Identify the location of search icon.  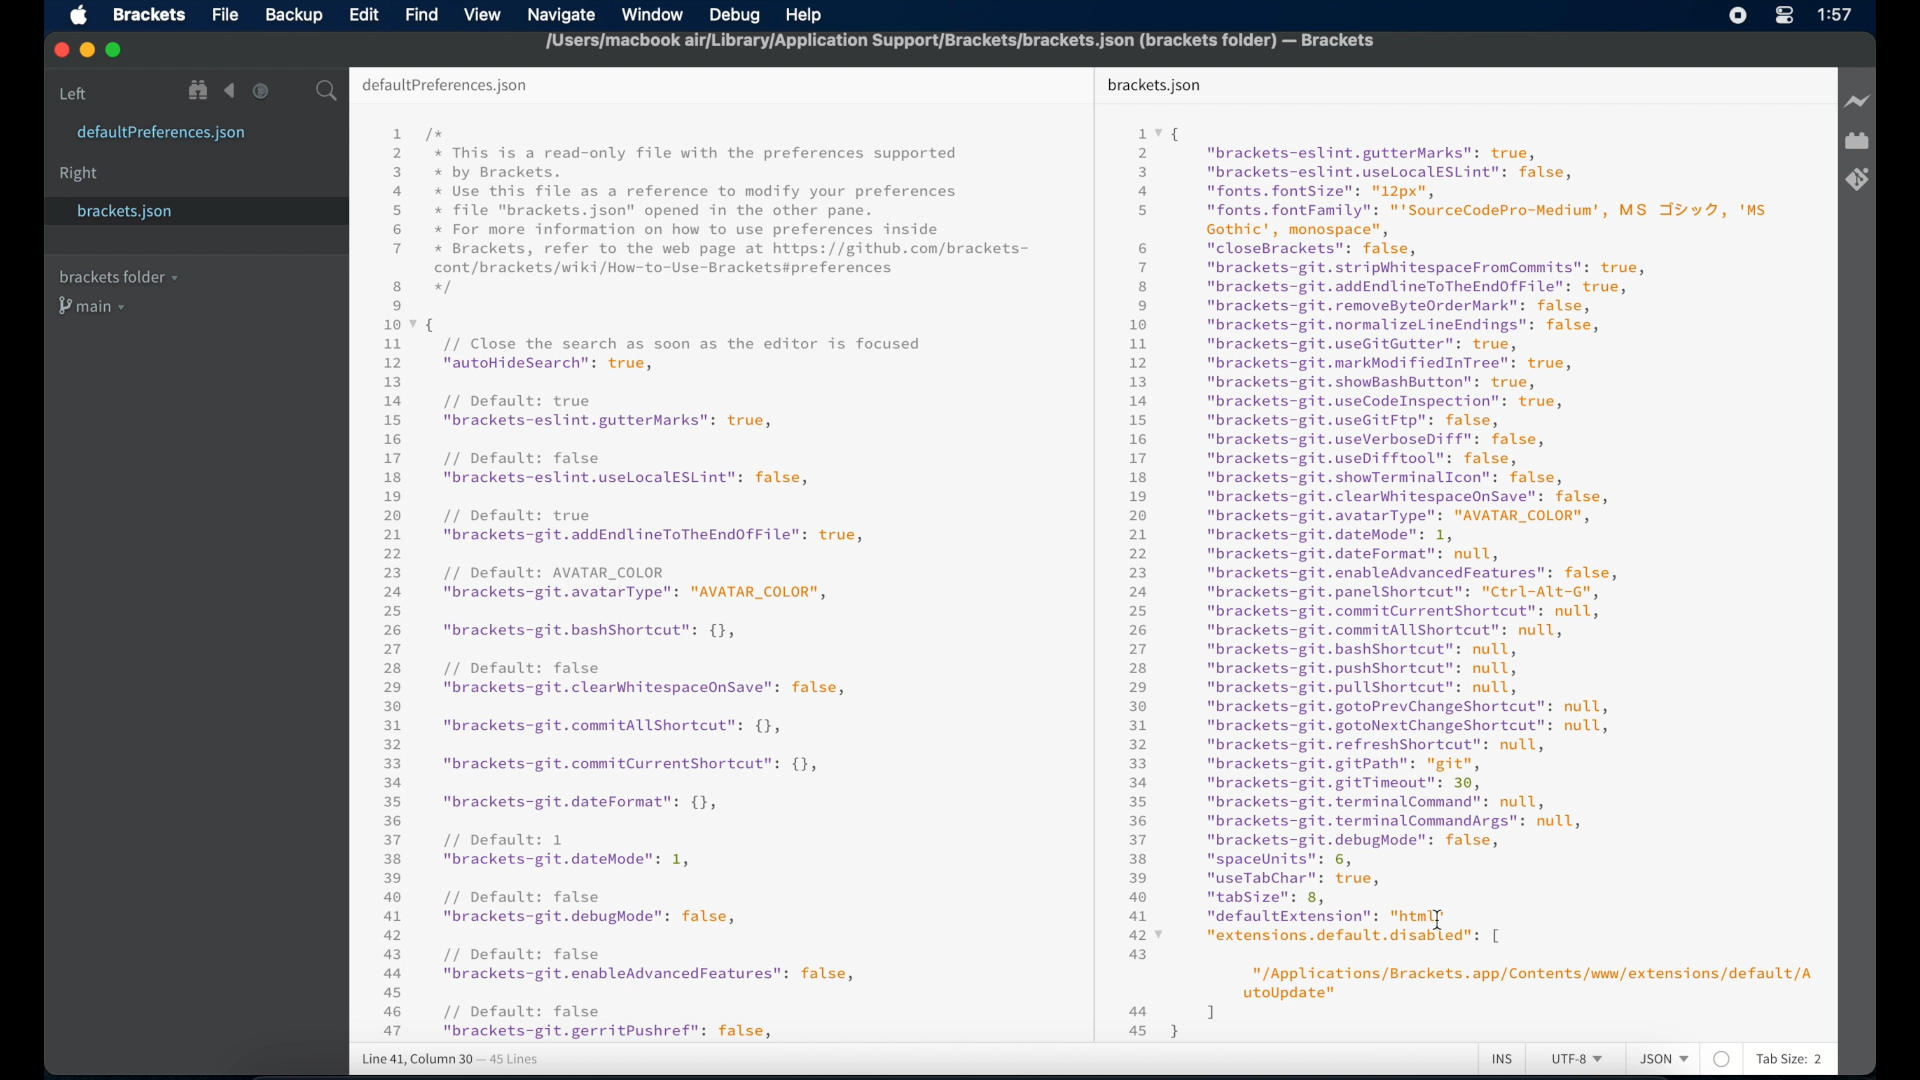
(330, 92).